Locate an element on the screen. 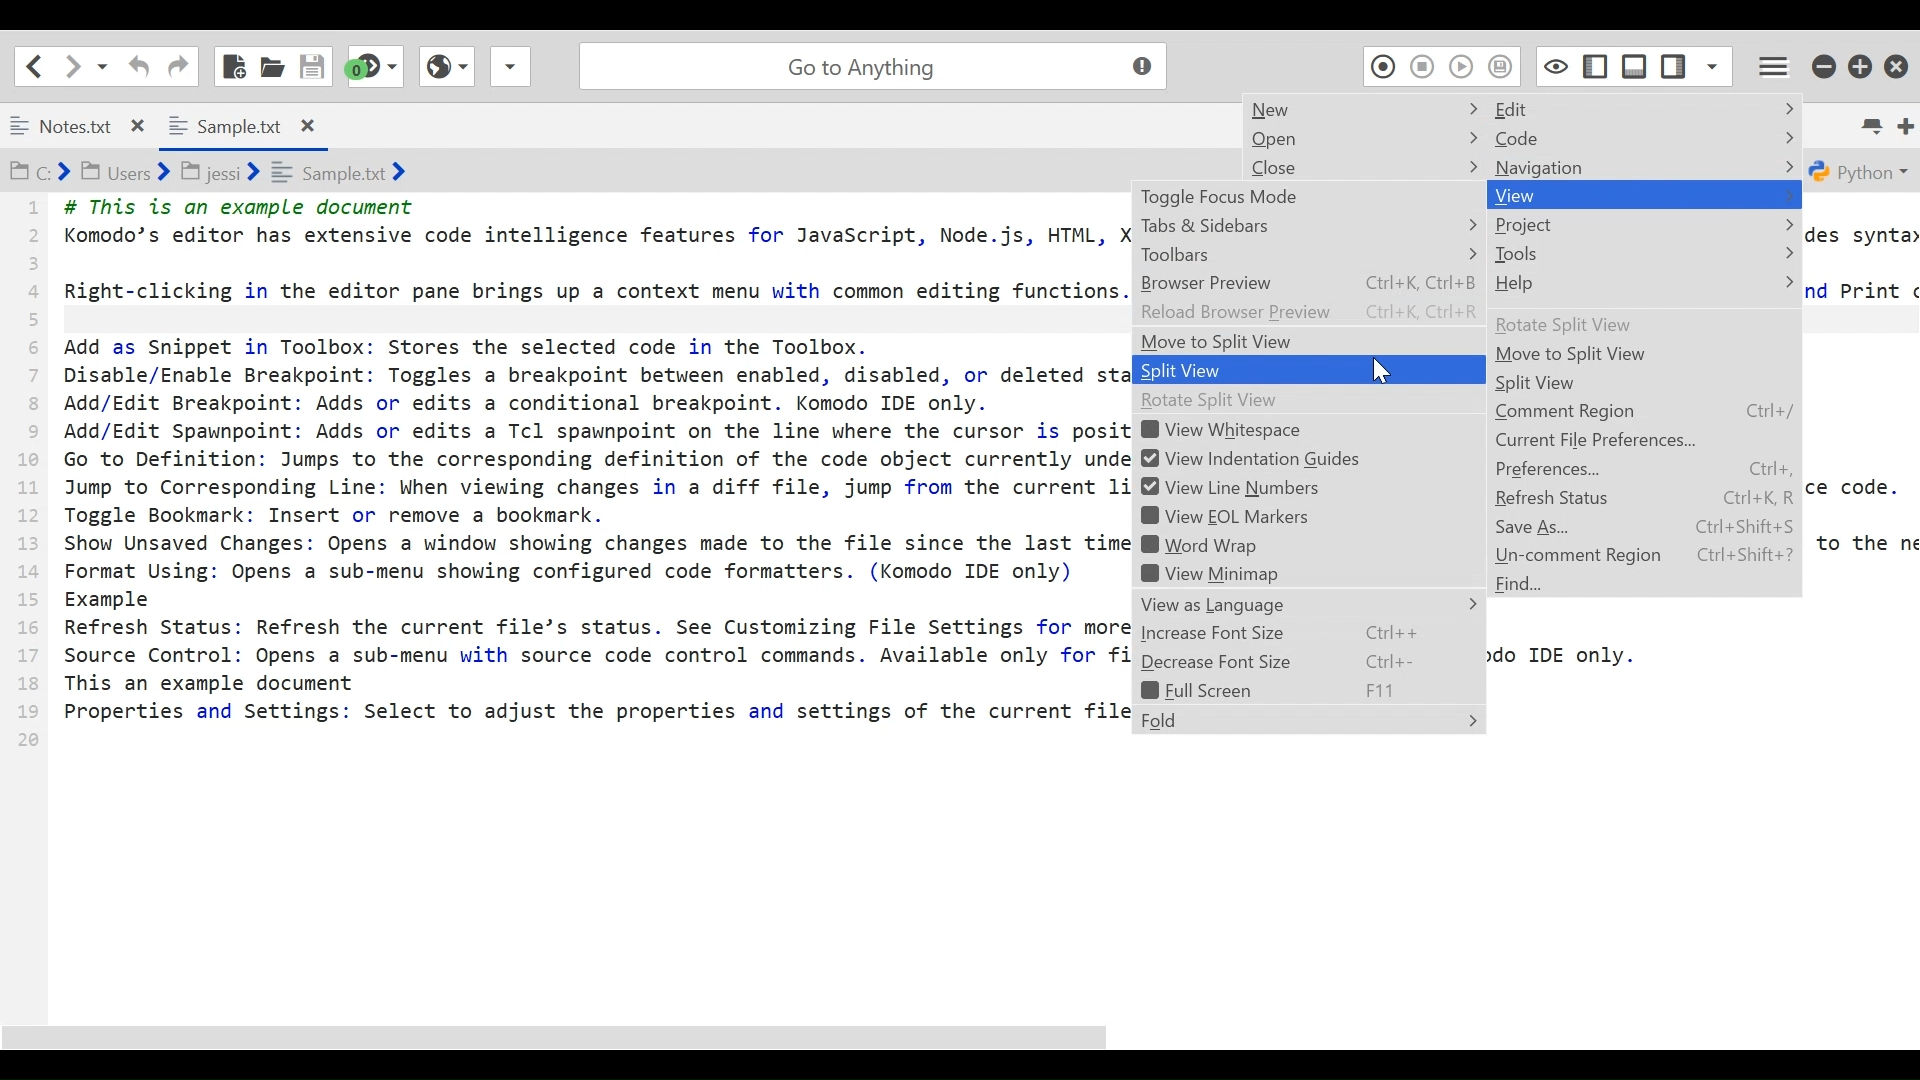  Open File is located at coordinates (271, 65).